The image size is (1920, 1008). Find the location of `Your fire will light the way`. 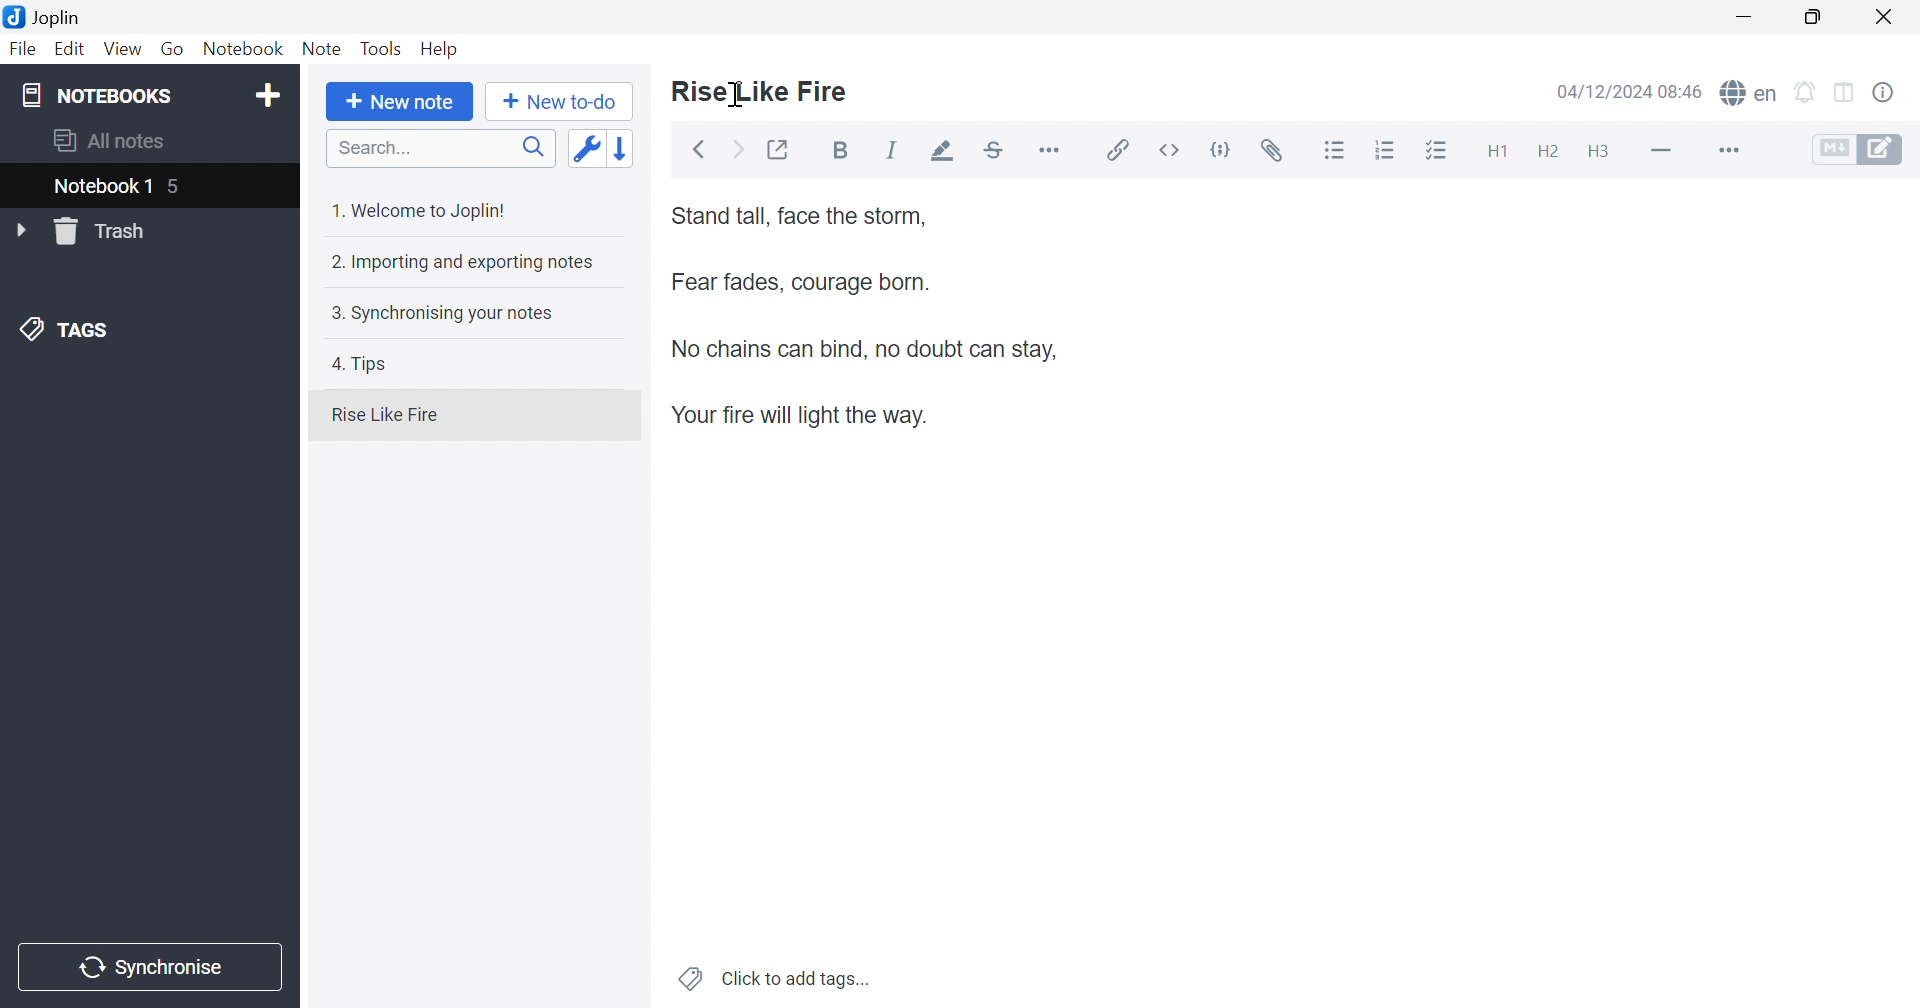

Your fire will light the way is located at coordinates (799, 417).